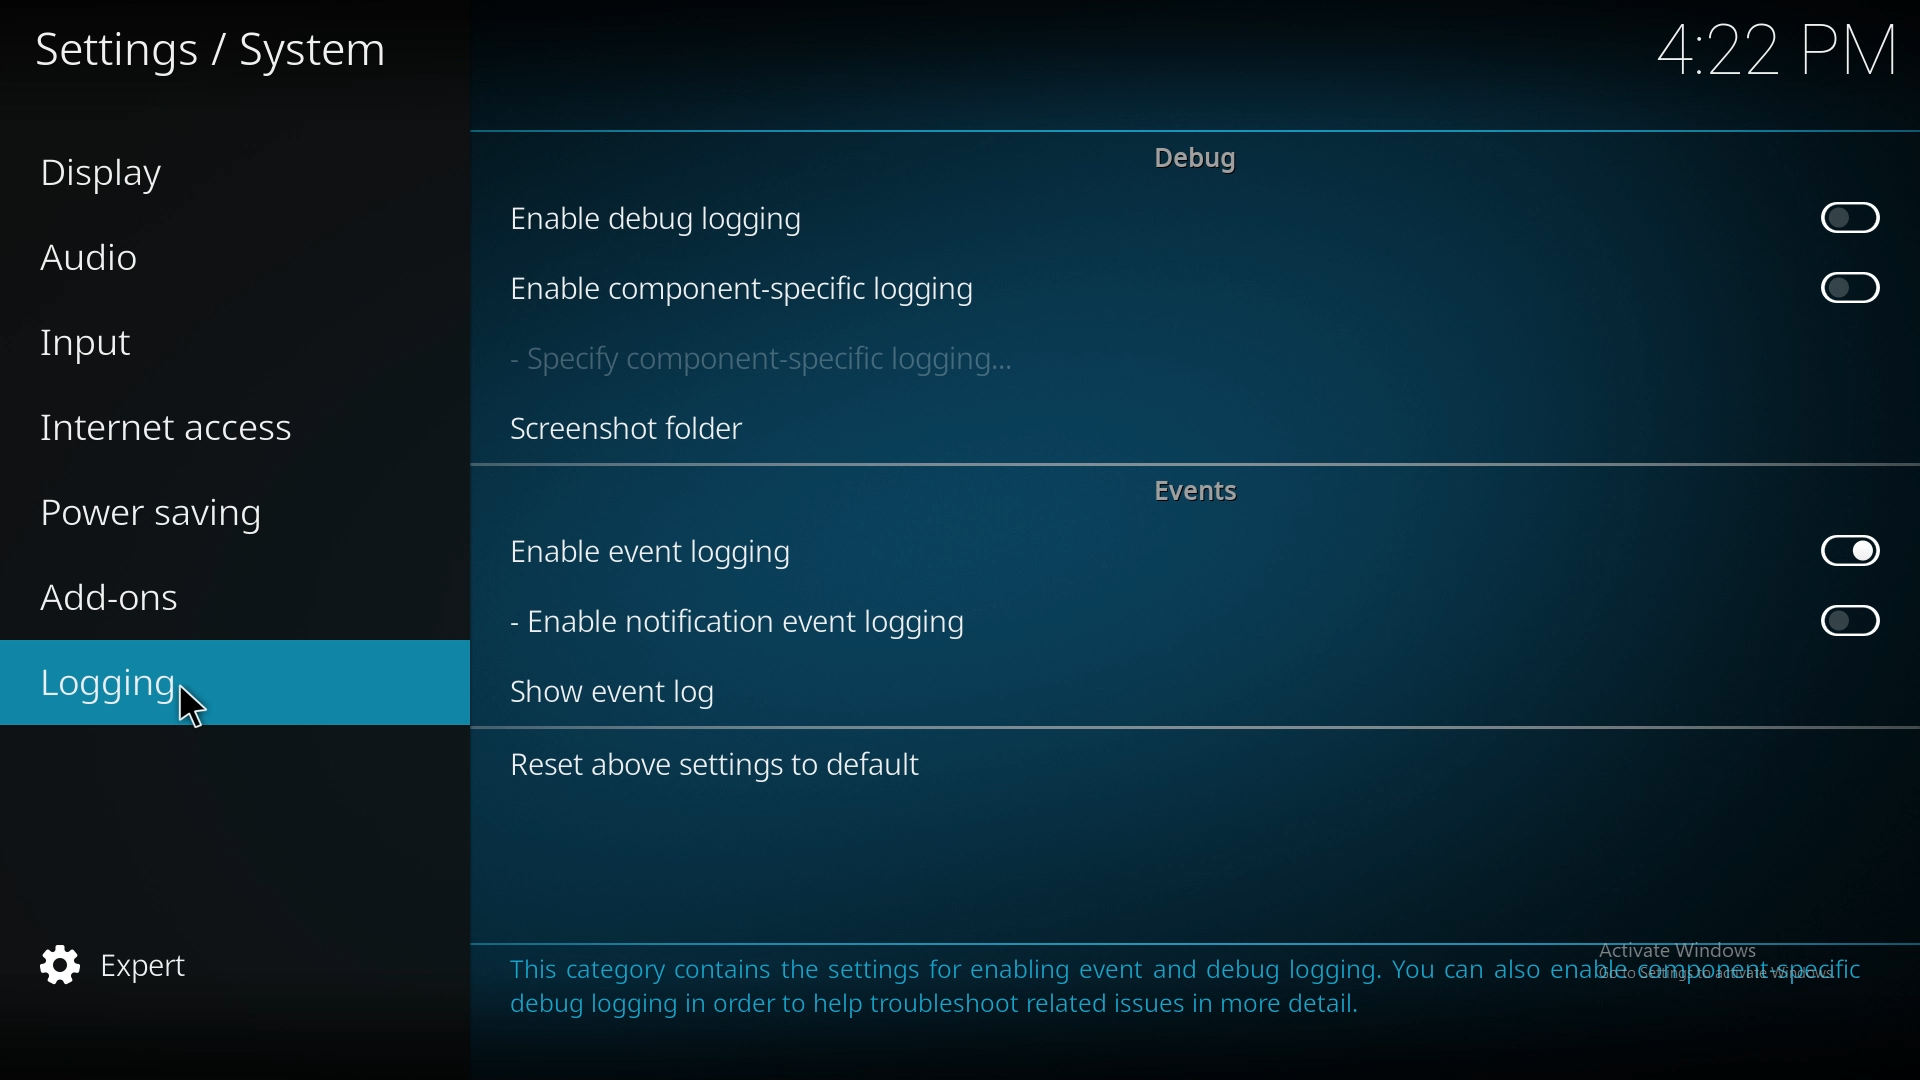  What do you see at coordinates (1851, 621) in the screenshot?
I see `off` at bounding box center [1851, 621].